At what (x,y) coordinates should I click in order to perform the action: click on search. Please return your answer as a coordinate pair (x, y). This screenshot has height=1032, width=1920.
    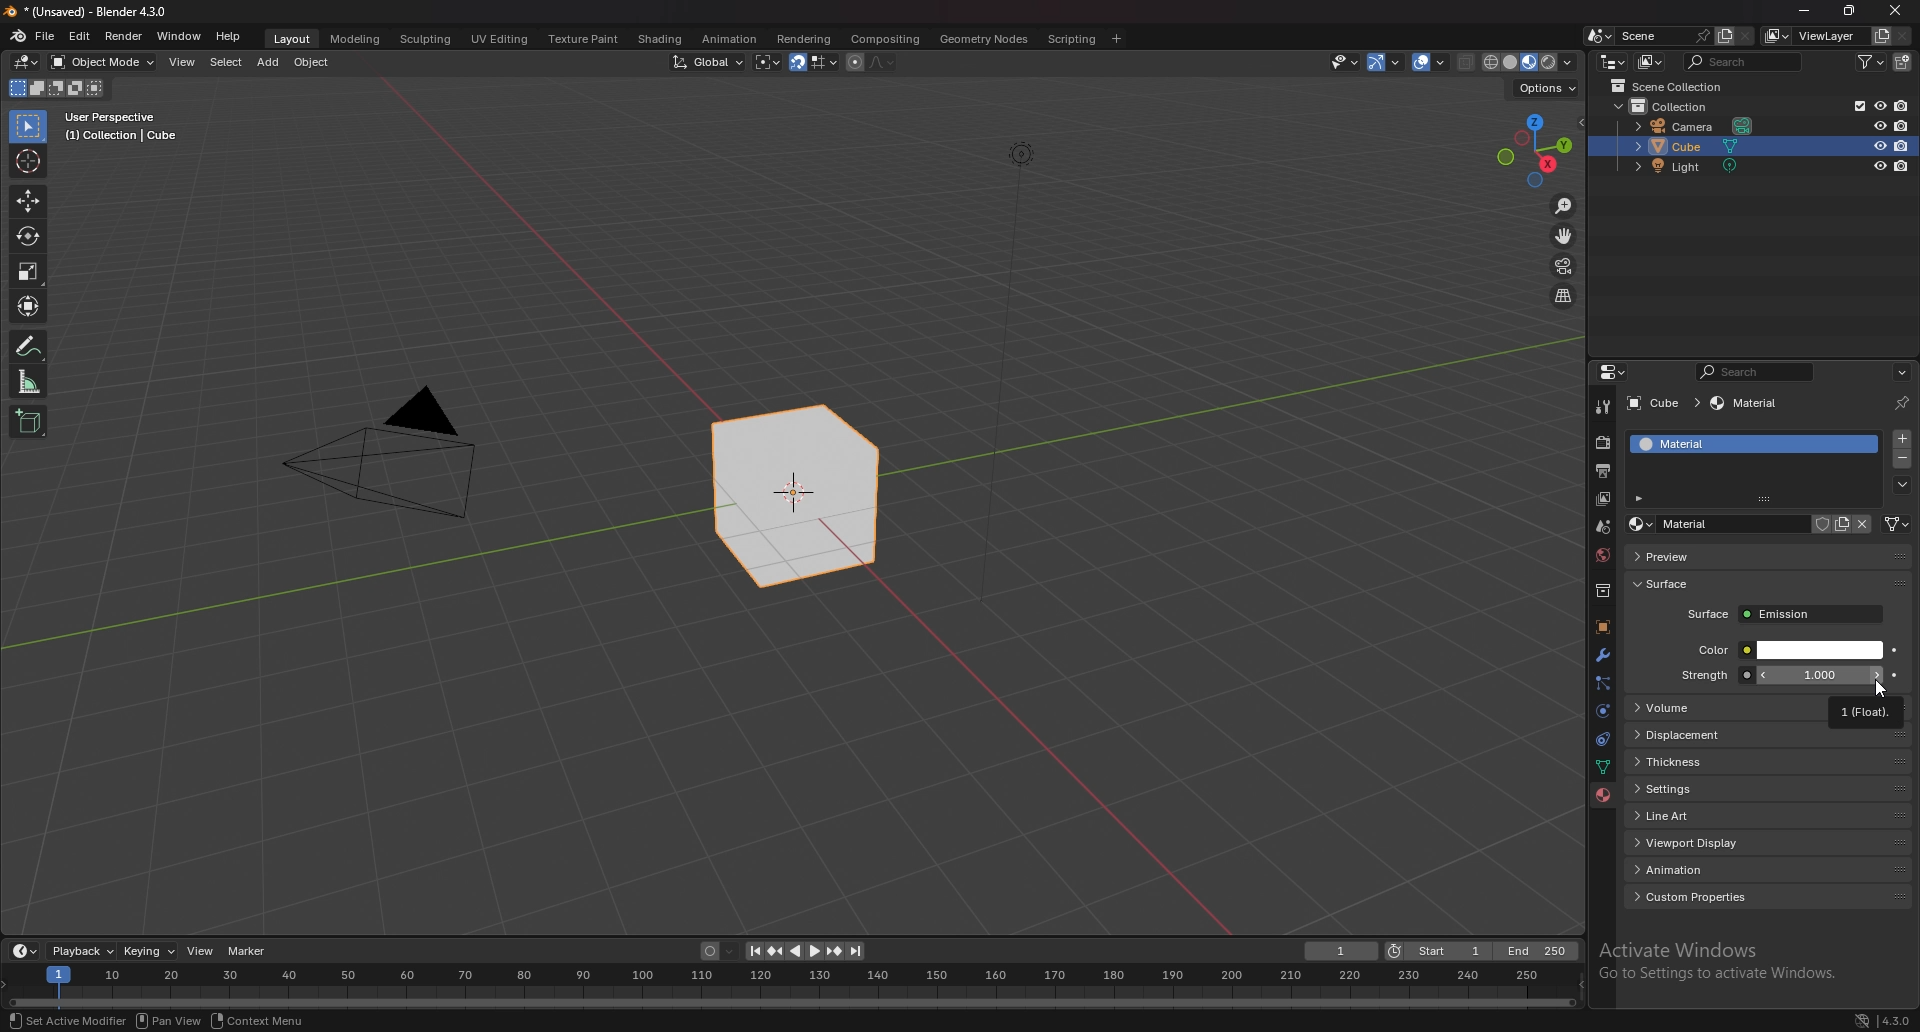
    Looking at the image, I should click on (1760, 372).